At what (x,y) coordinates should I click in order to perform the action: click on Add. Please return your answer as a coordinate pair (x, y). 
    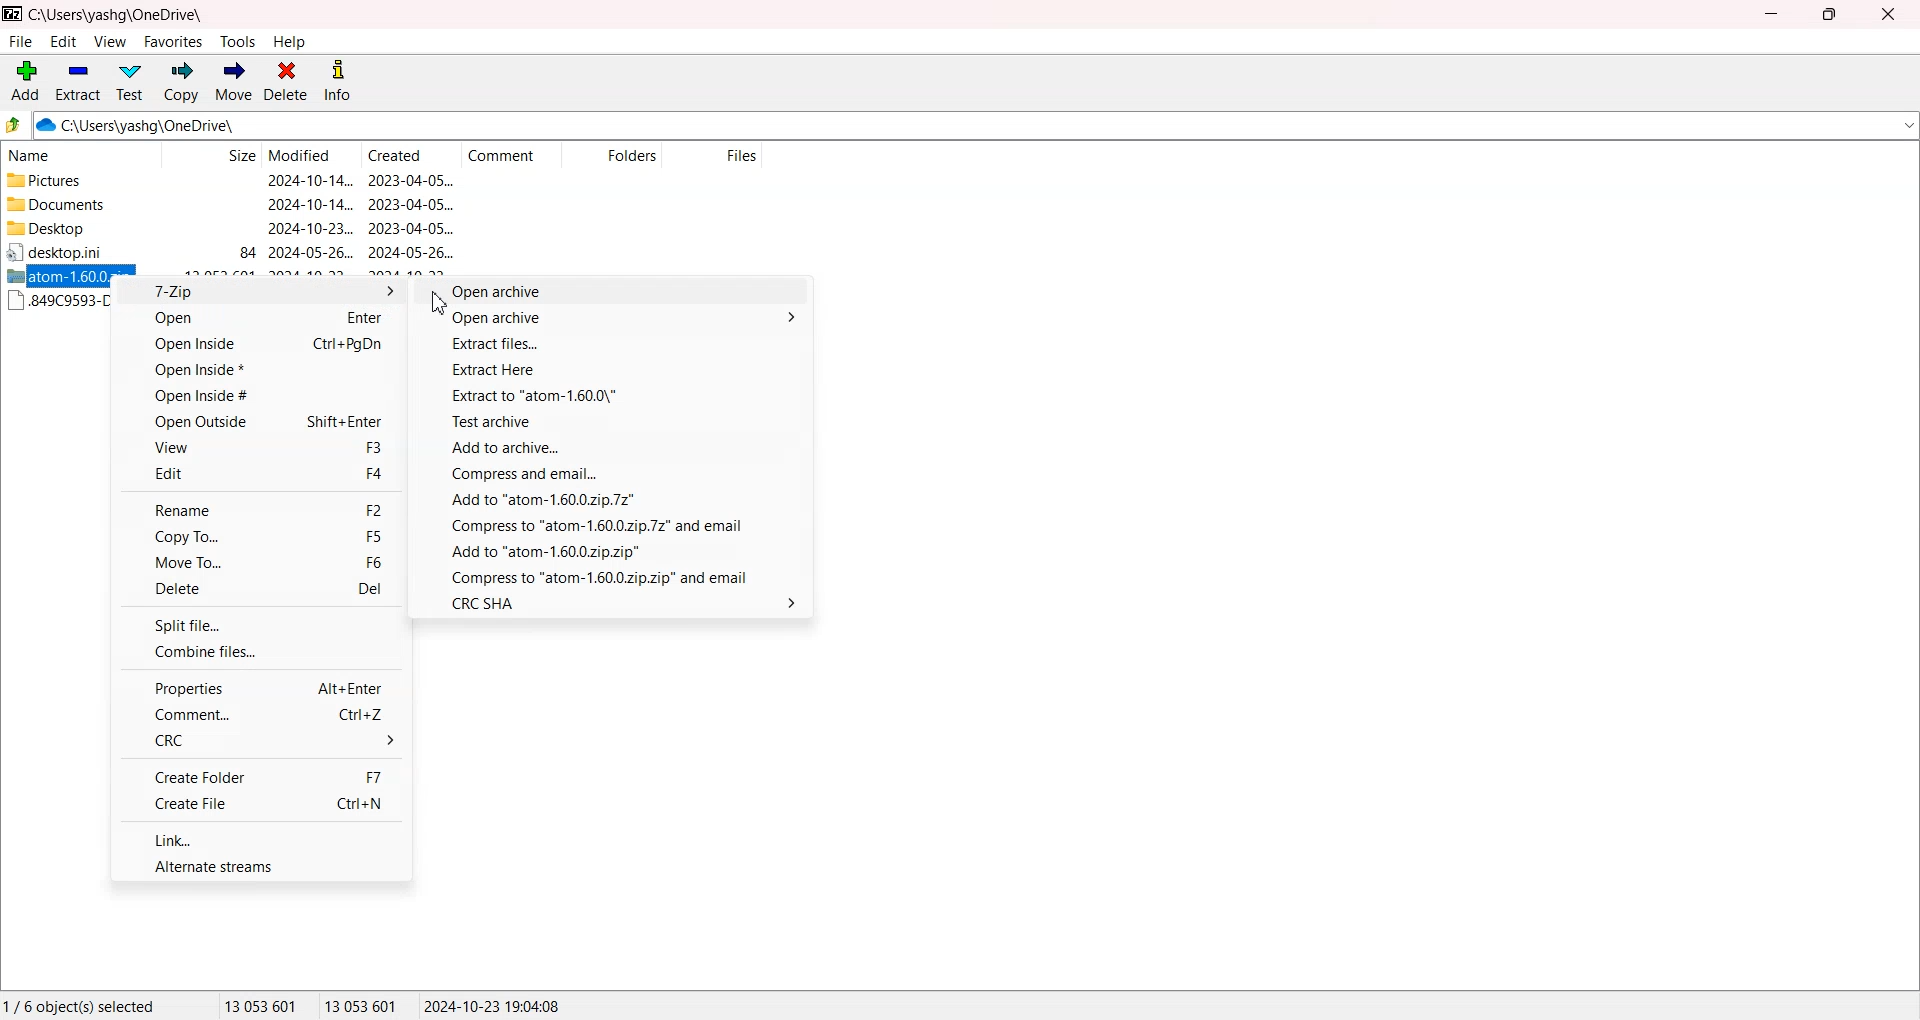
    Looking at the image, I should click on (26, 81).